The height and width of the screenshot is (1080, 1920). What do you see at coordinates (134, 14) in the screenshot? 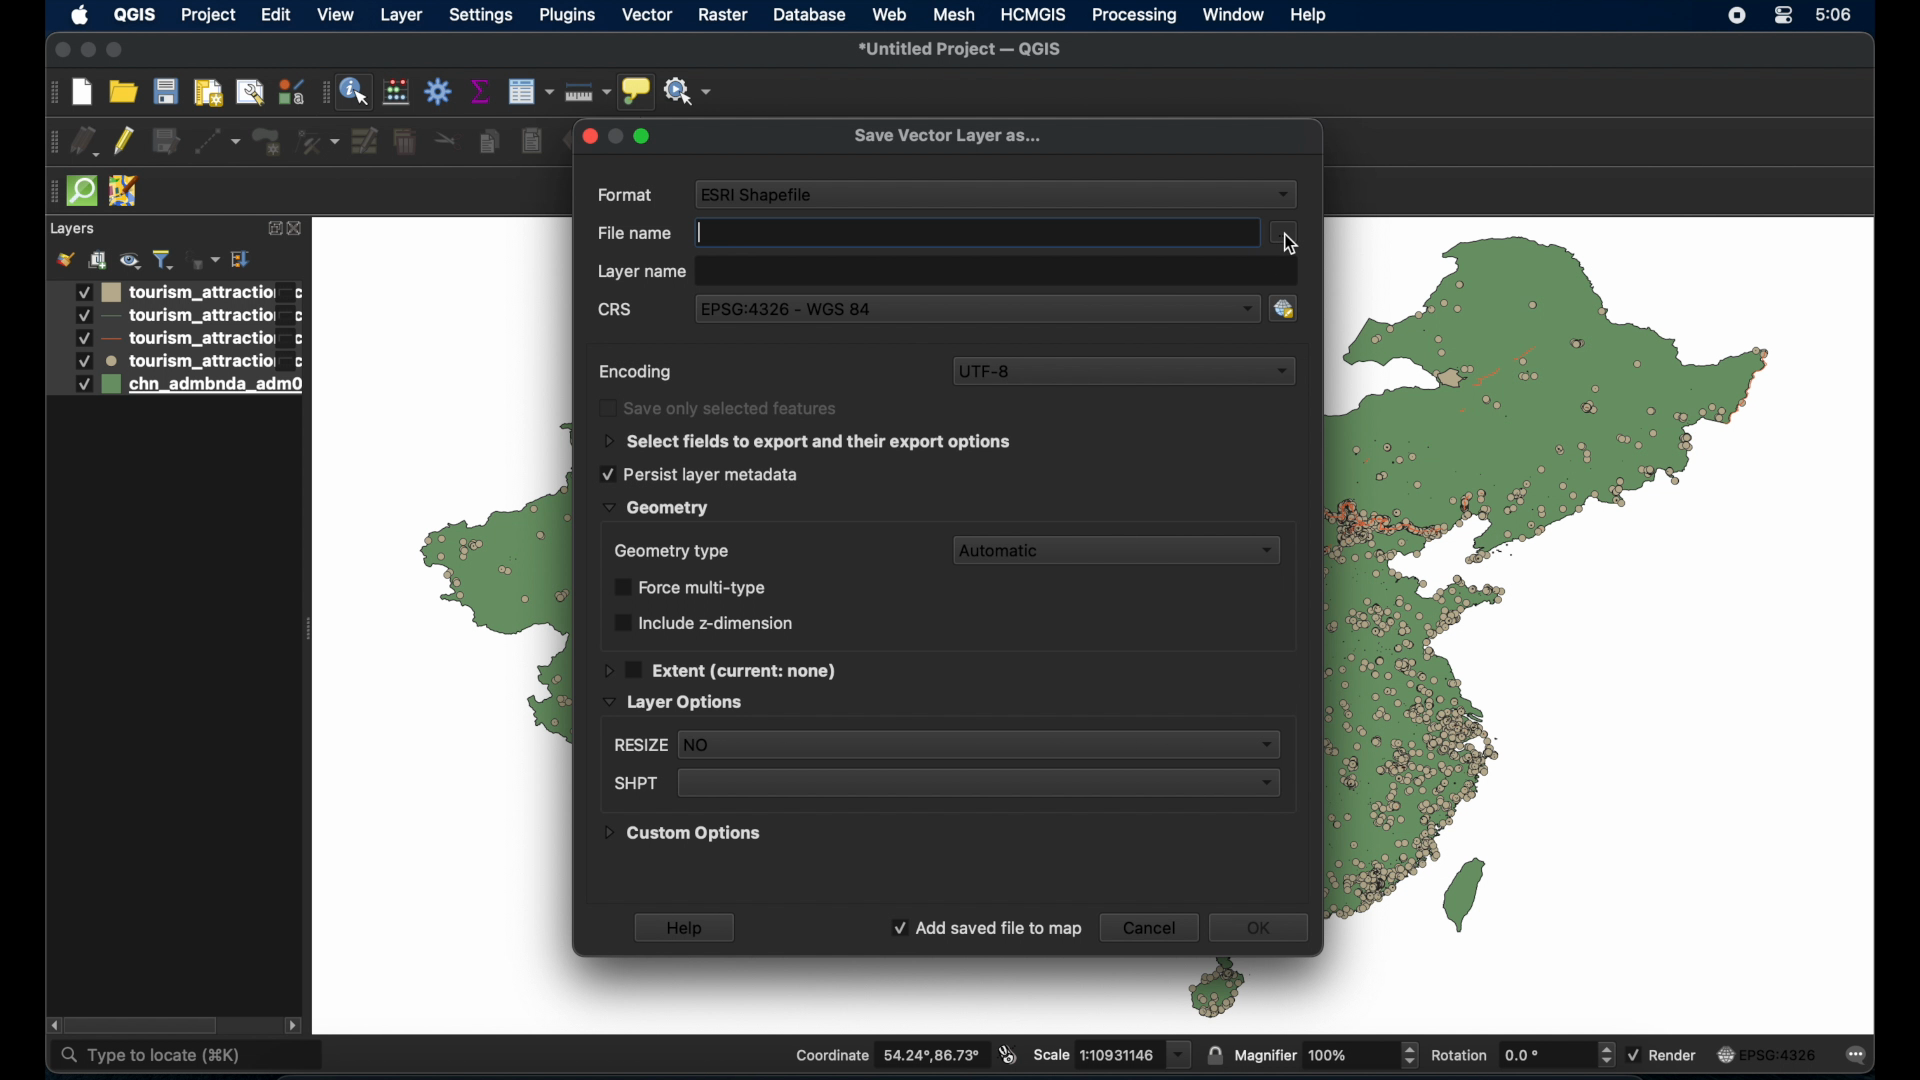
I see `QGIS` at bounding box center [134, 14].